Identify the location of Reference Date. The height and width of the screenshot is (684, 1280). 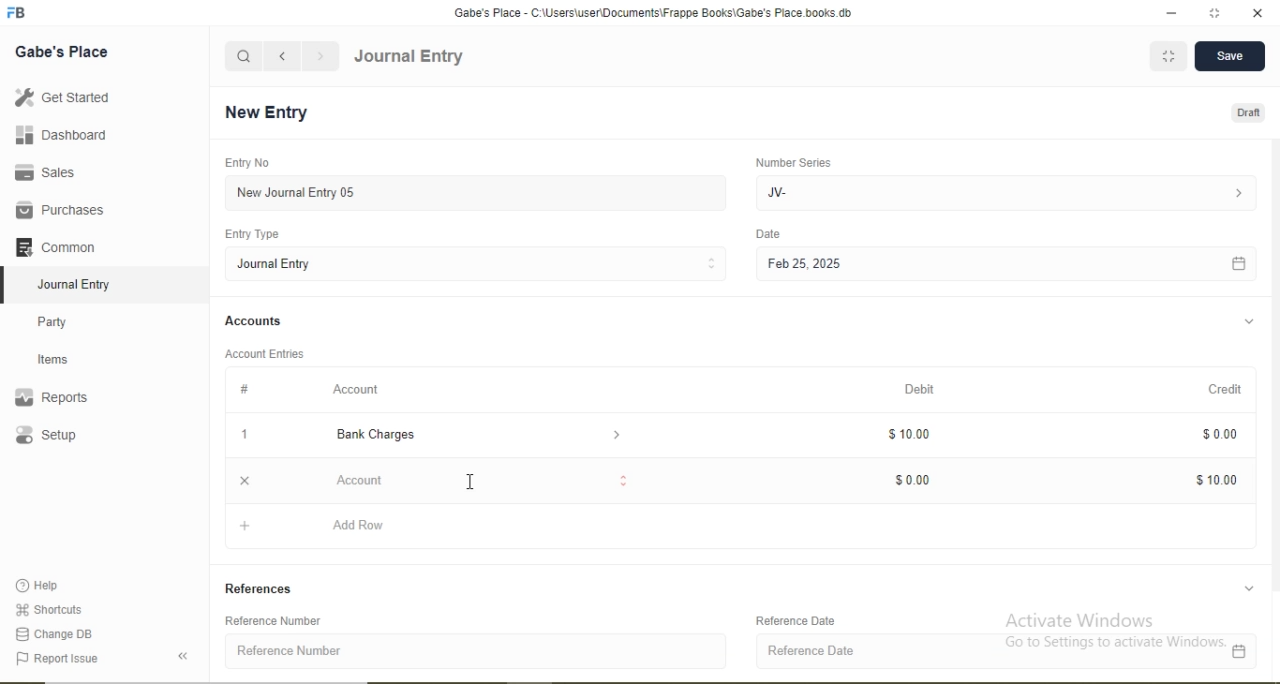
(1006, 652).